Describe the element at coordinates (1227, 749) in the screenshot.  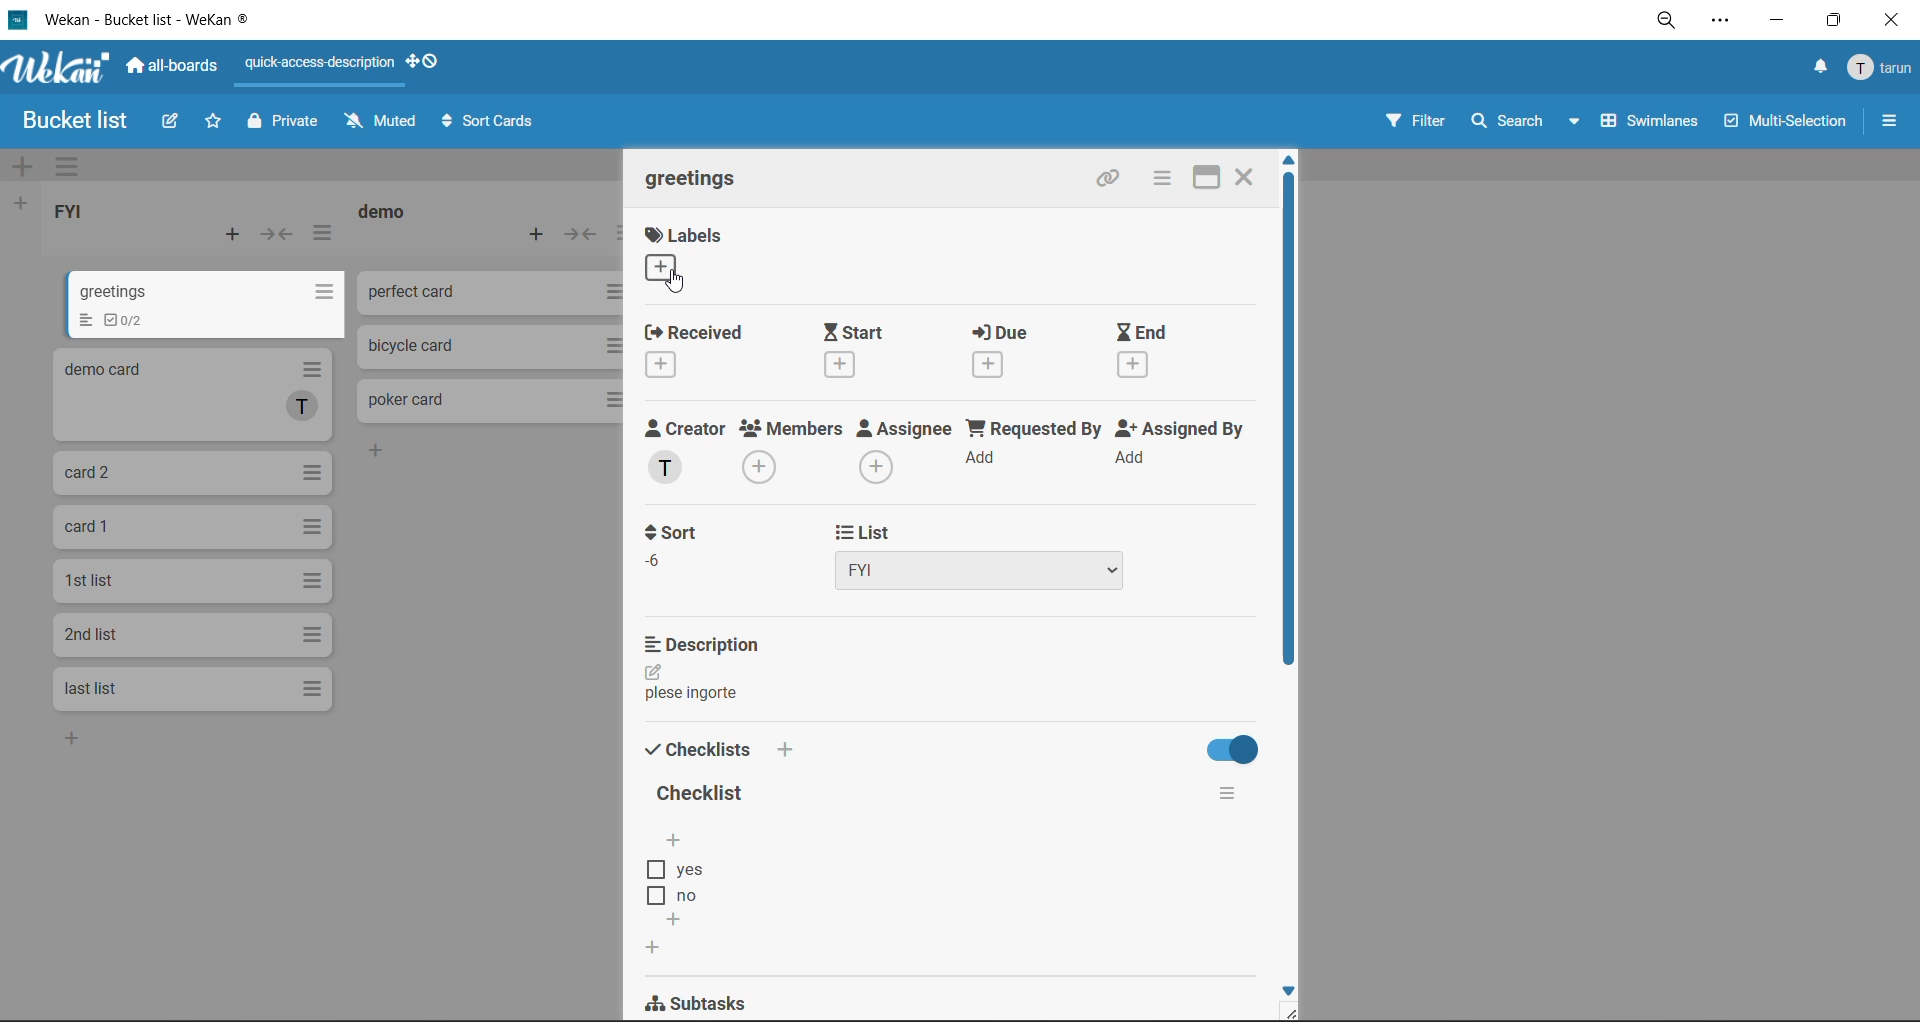
I see `hide finished checklist` at that location.